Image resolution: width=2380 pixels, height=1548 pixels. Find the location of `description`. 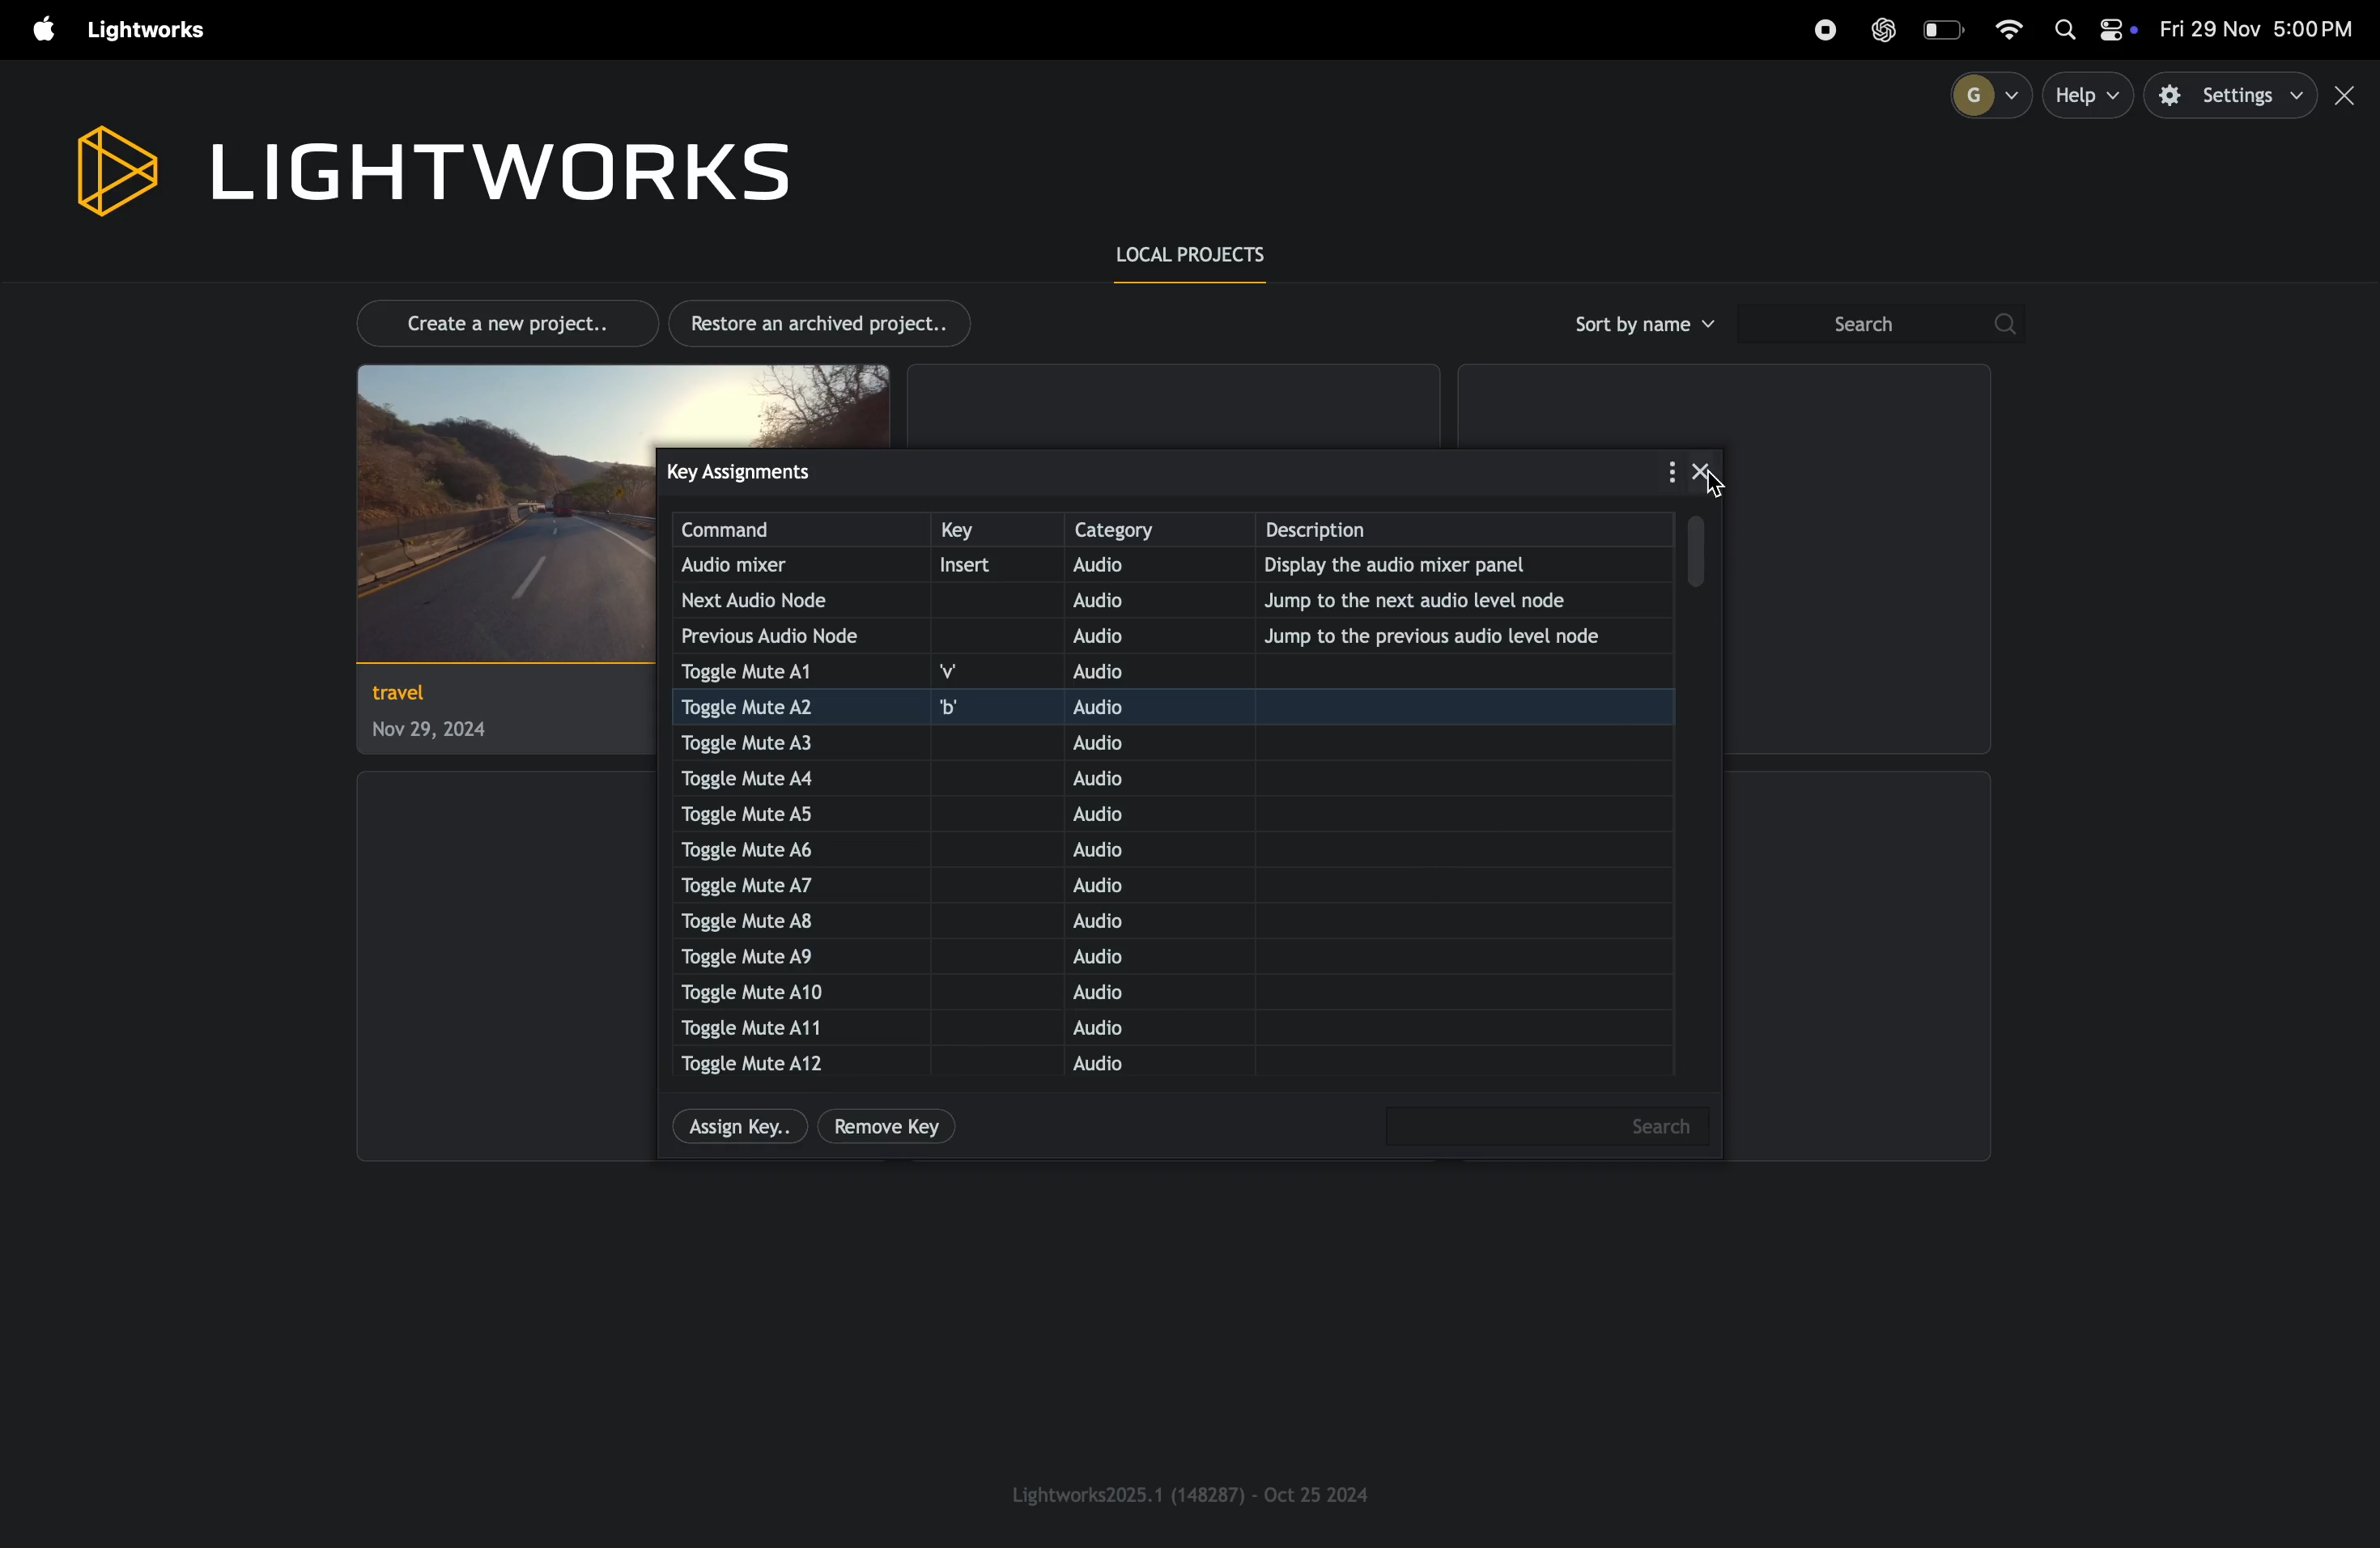

description is located at coordinates (1472, 530).